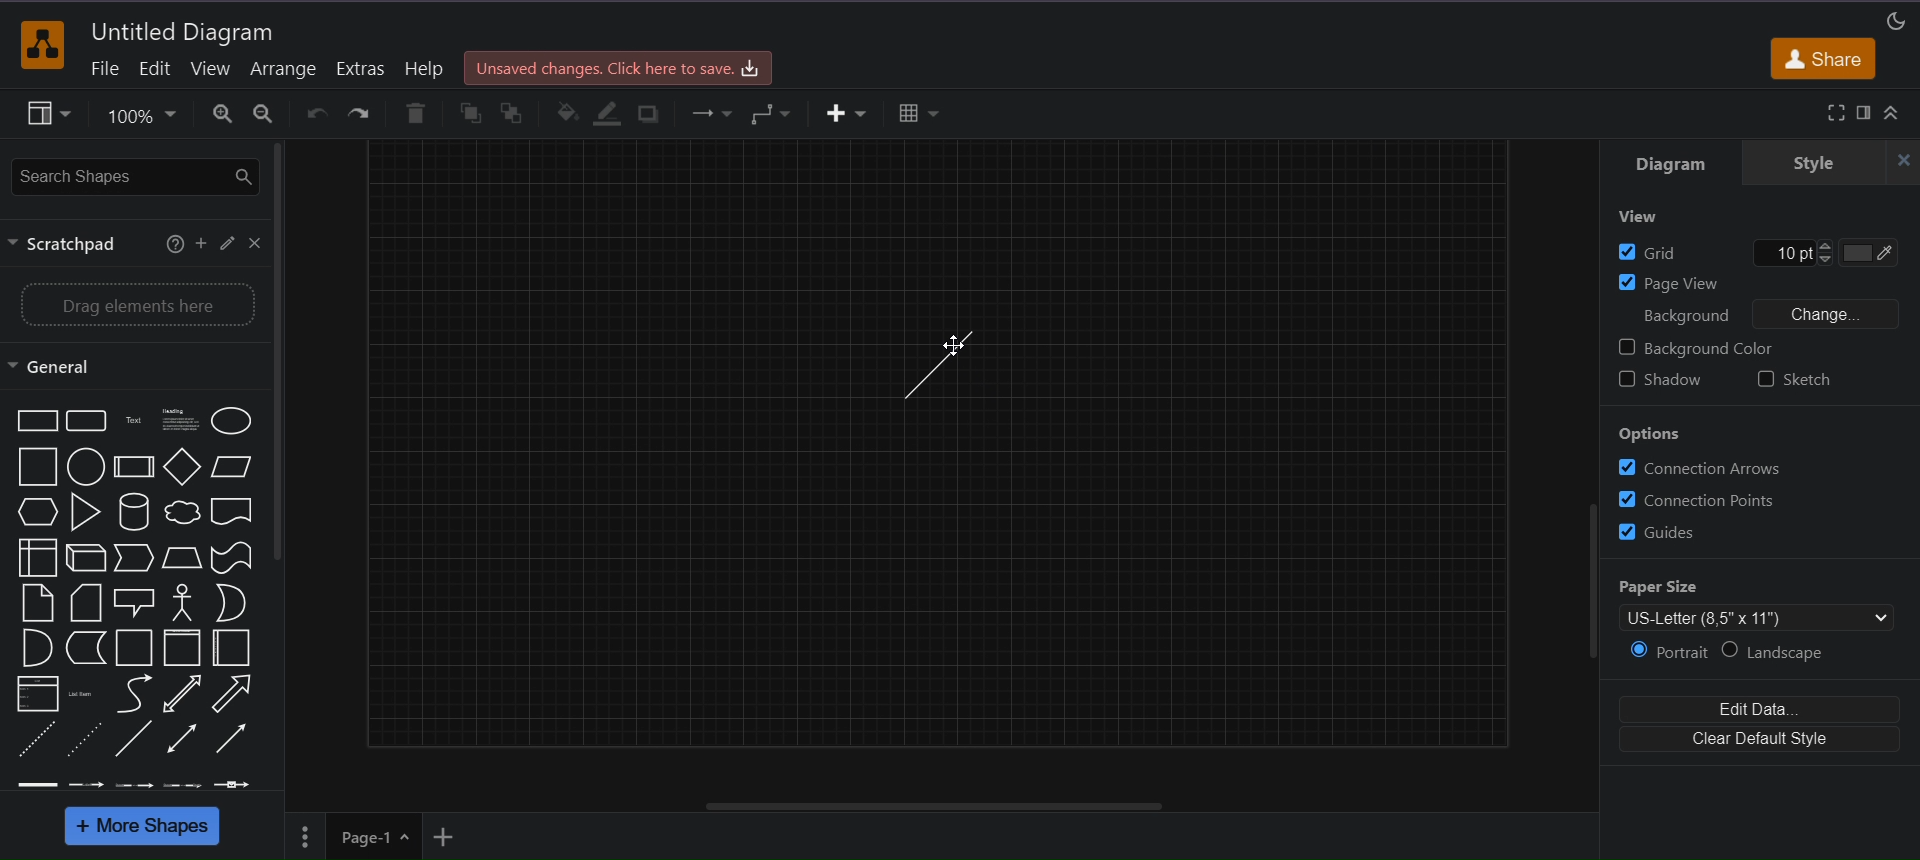 Image resolution: width=1920 pixels, height=860 pixels. I want to click on add, so click(201, 244).